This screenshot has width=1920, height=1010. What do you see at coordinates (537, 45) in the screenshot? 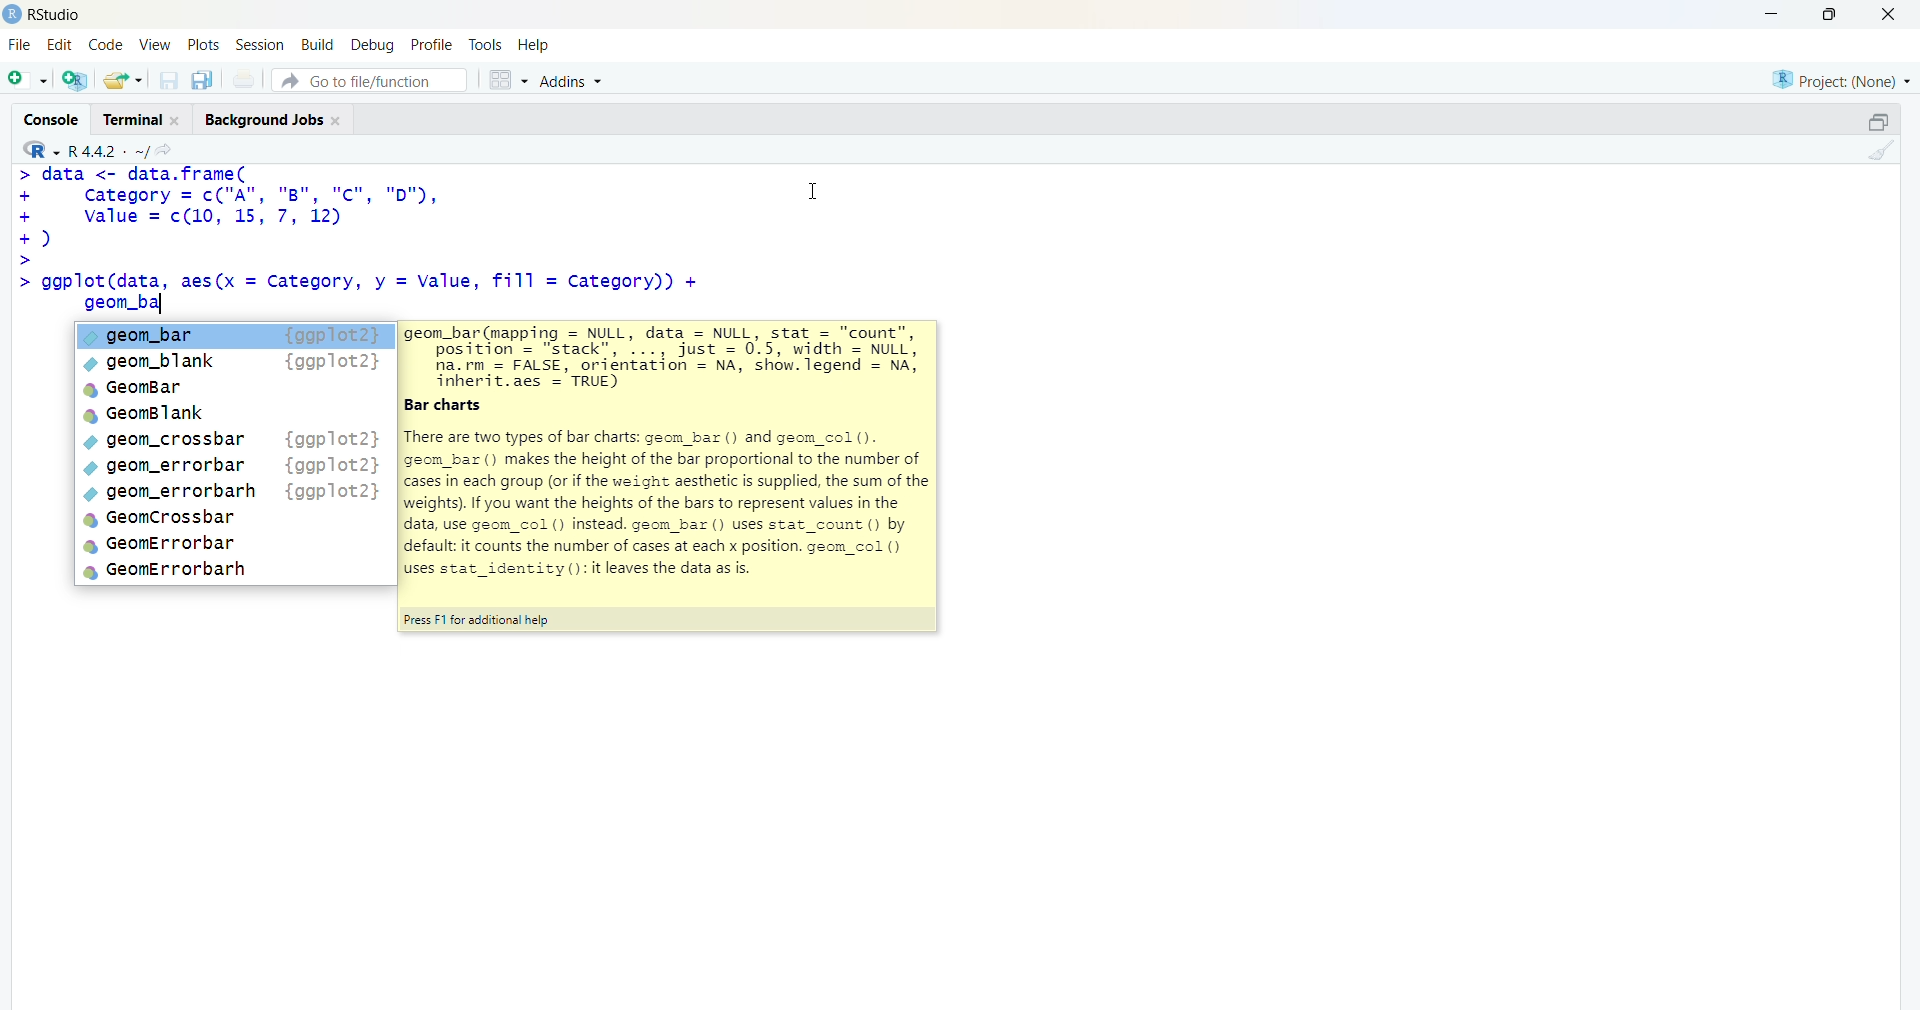
I see `help` at bounding box center [537, 45].